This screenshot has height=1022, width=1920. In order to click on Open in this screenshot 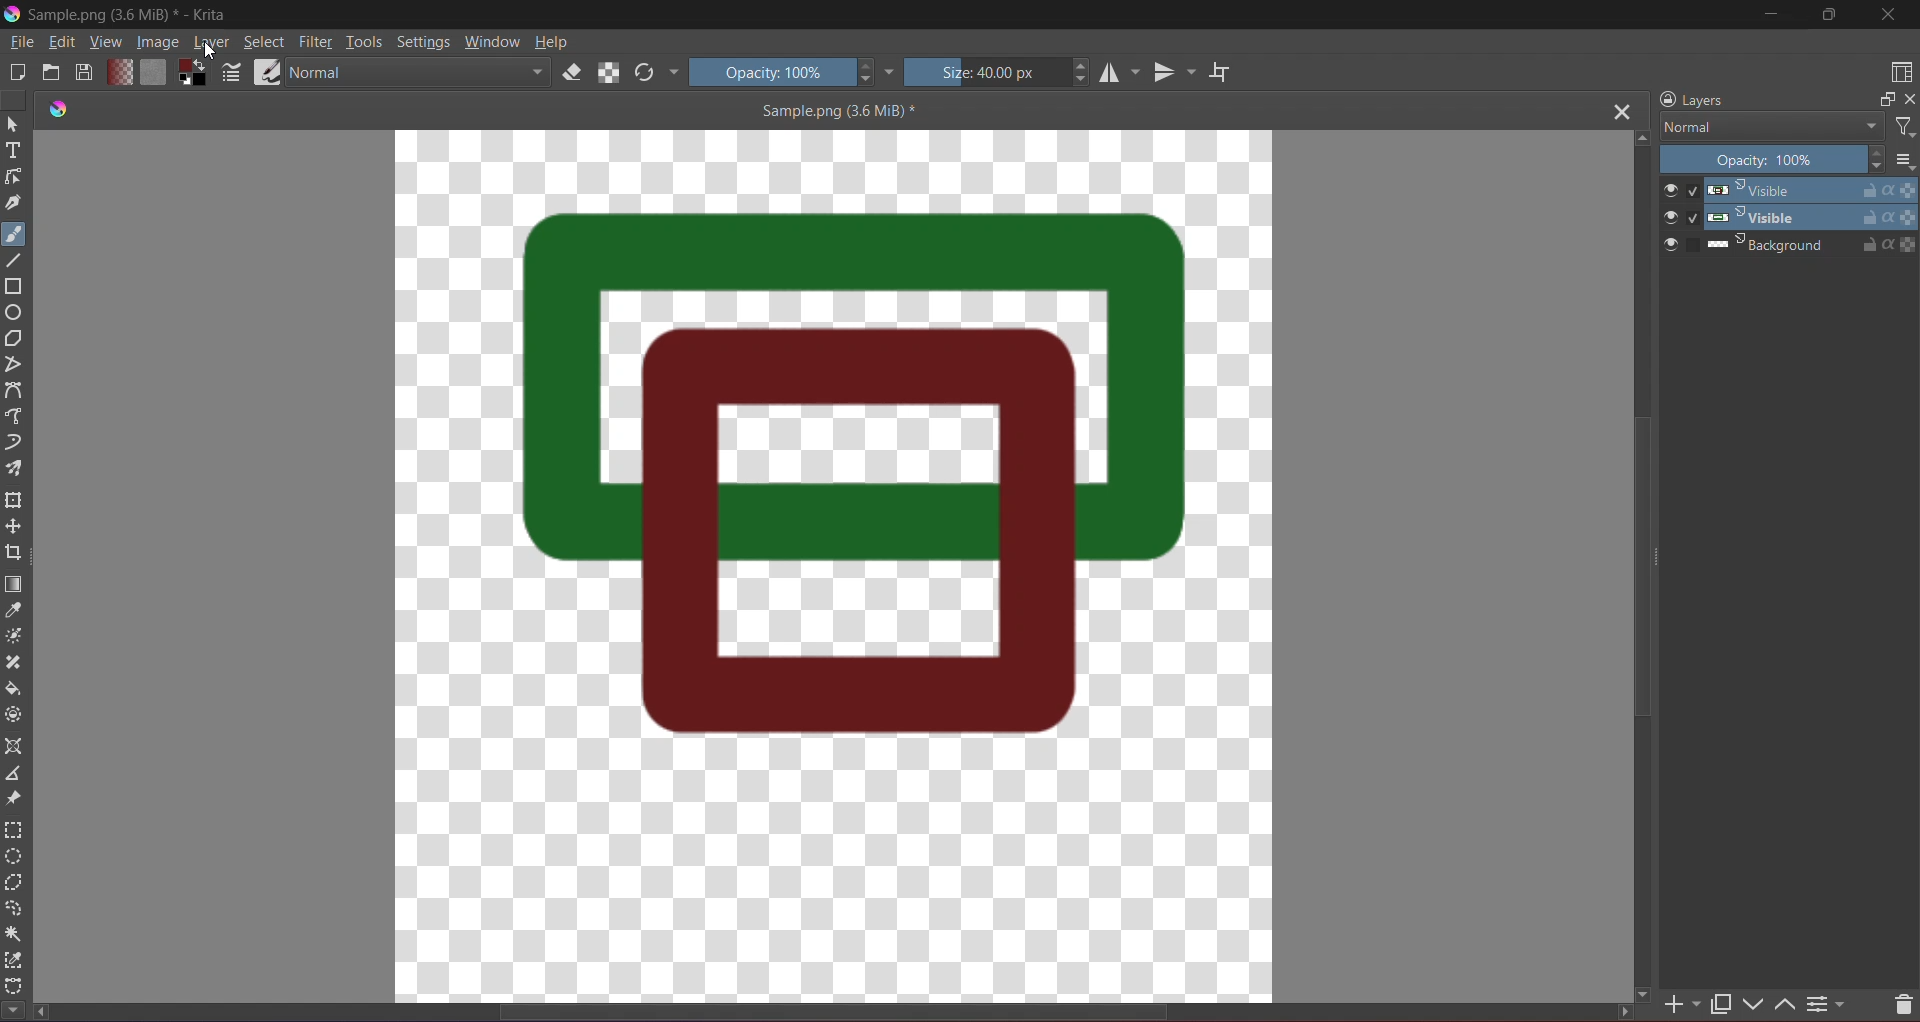, I will do `click(52, 73)`.